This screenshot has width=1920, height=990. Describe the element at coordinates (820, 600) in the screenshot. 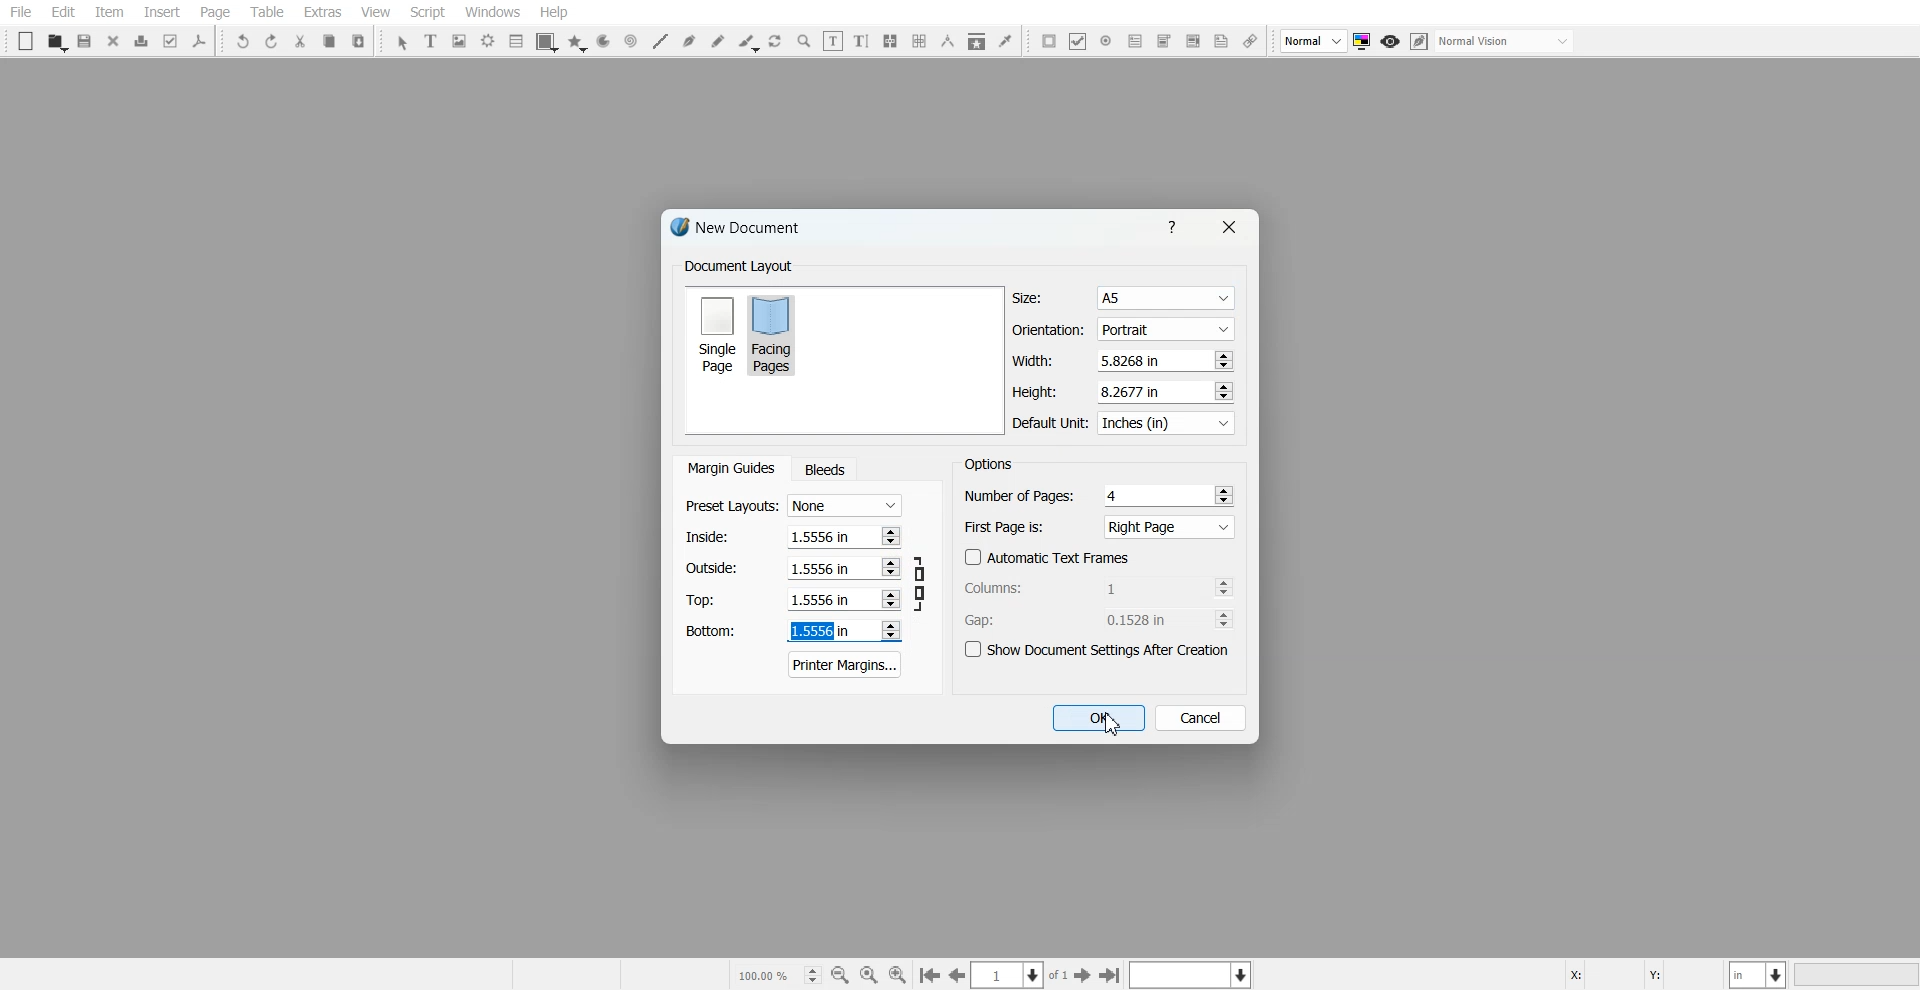

I see `1.5556 in` at that location.